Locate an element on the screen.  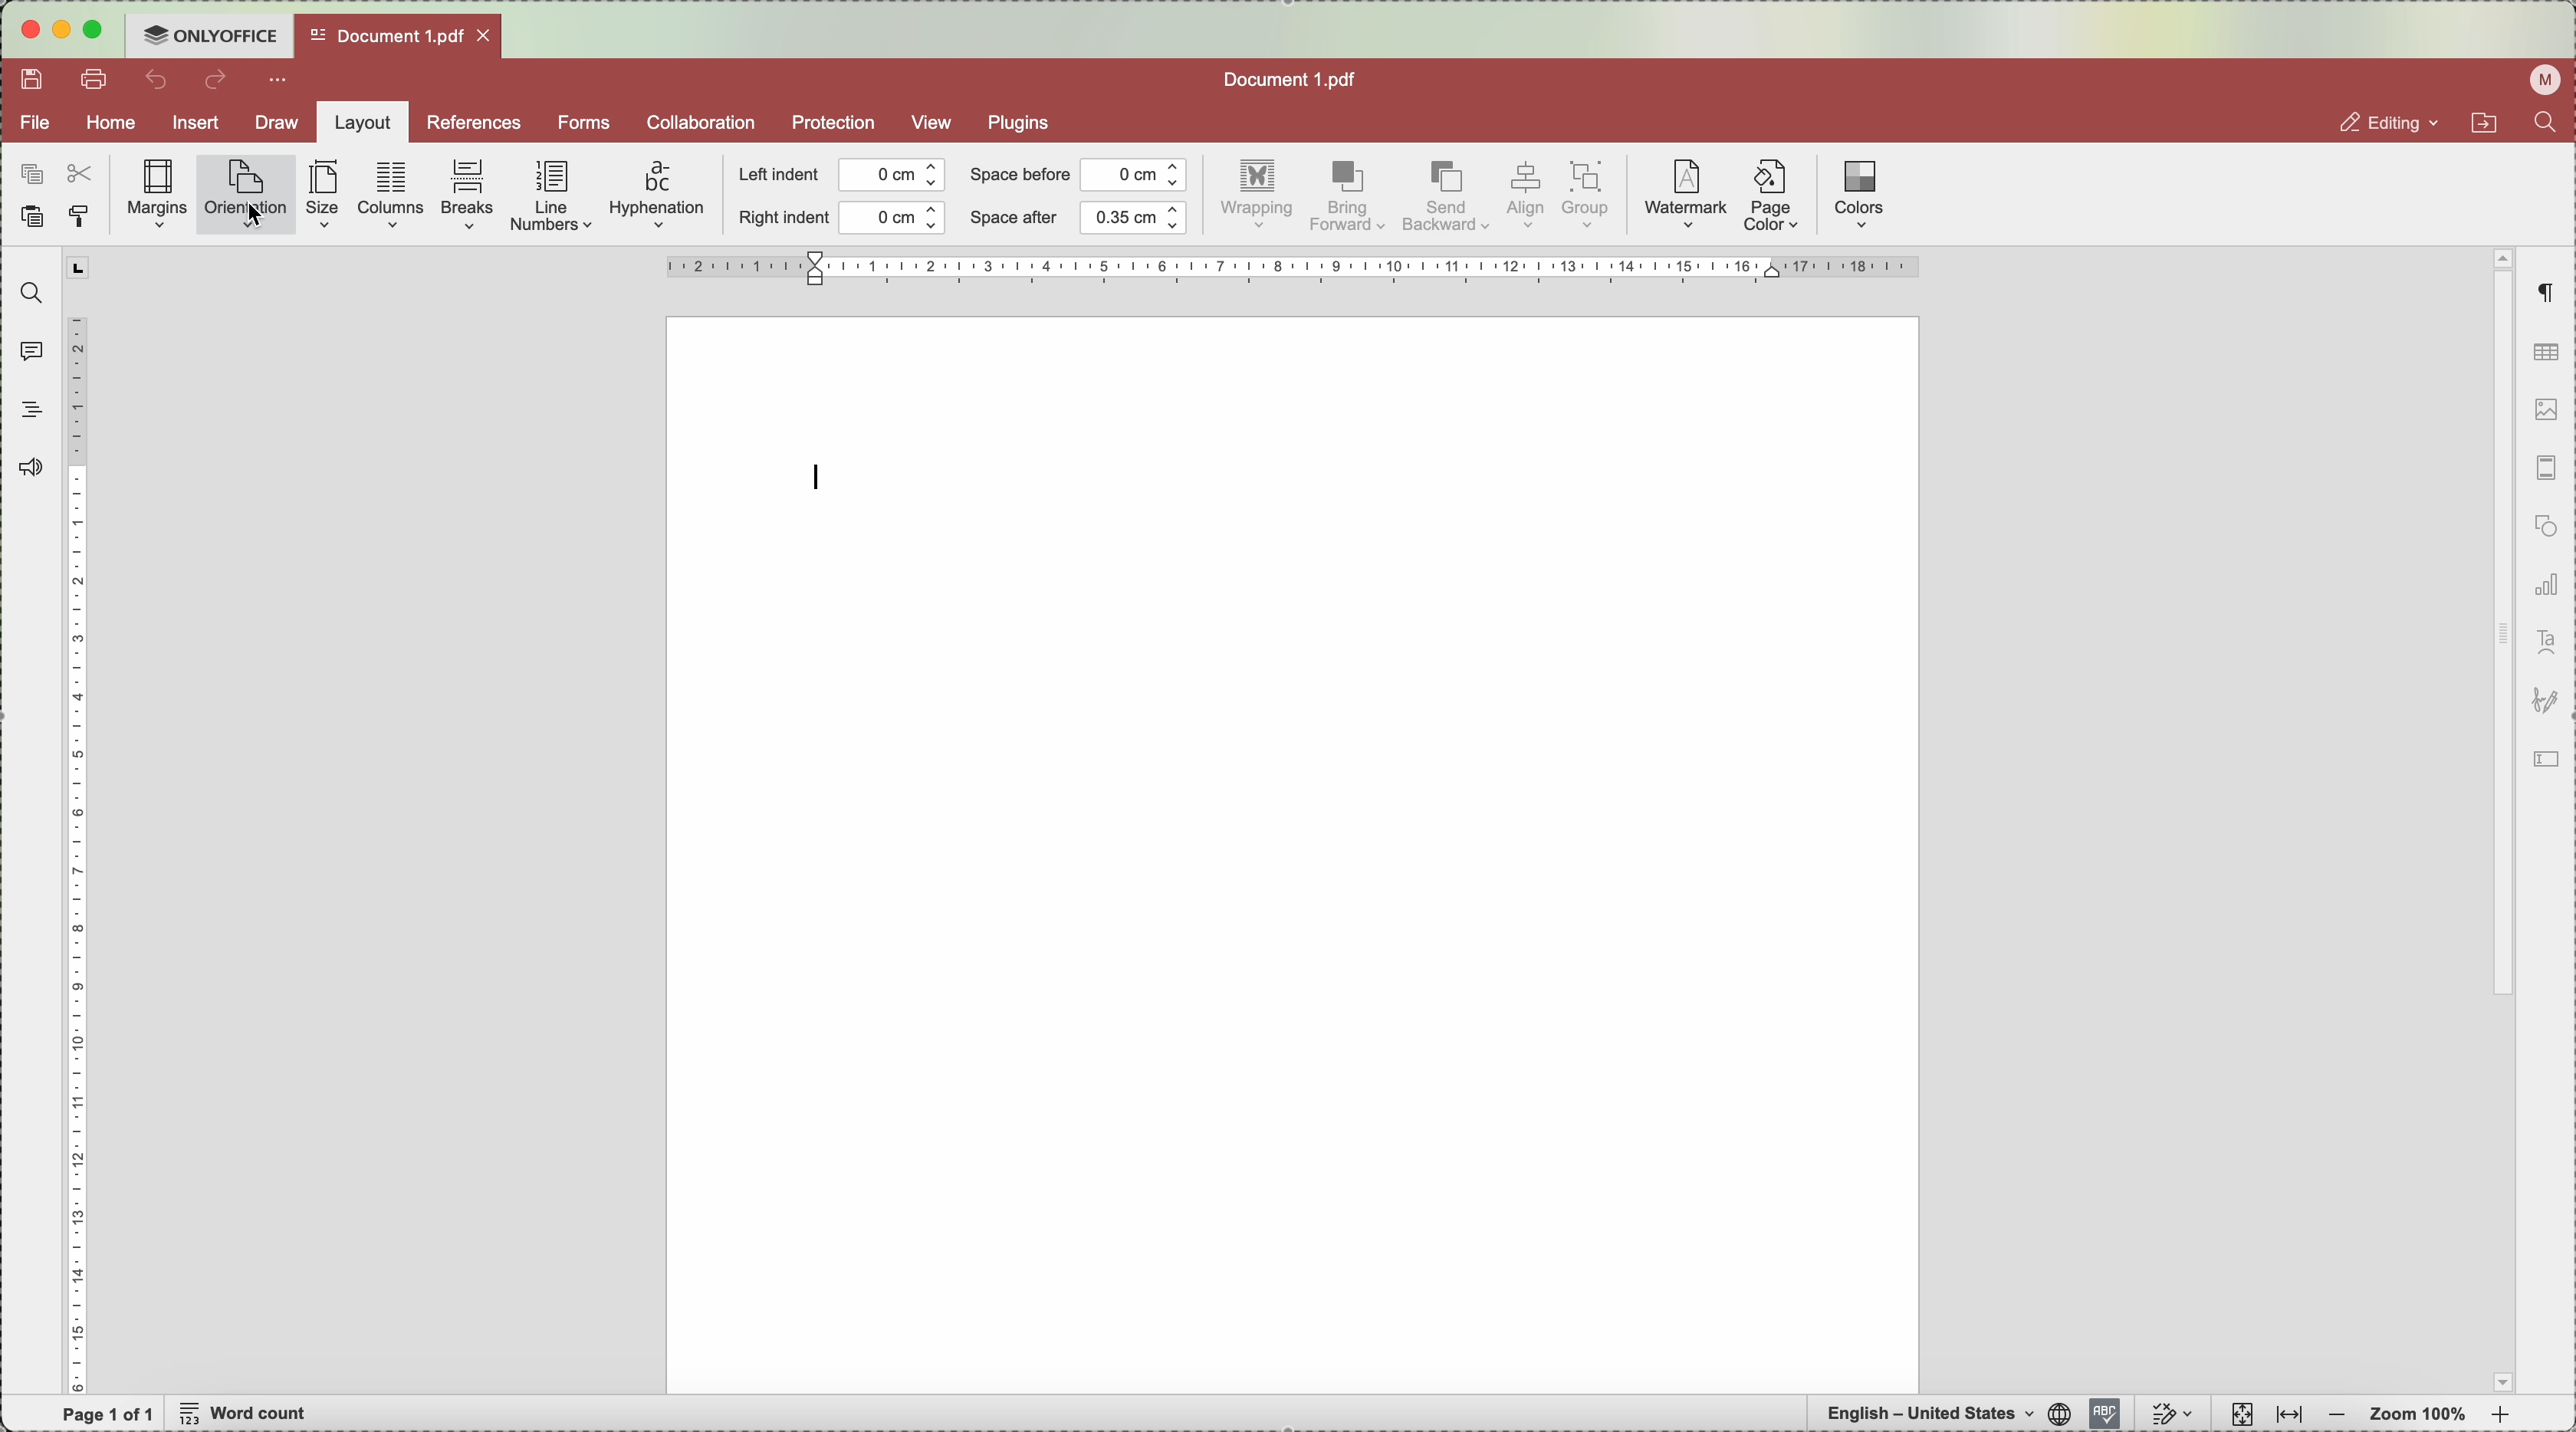
more options is located at coordinates (281, 82).